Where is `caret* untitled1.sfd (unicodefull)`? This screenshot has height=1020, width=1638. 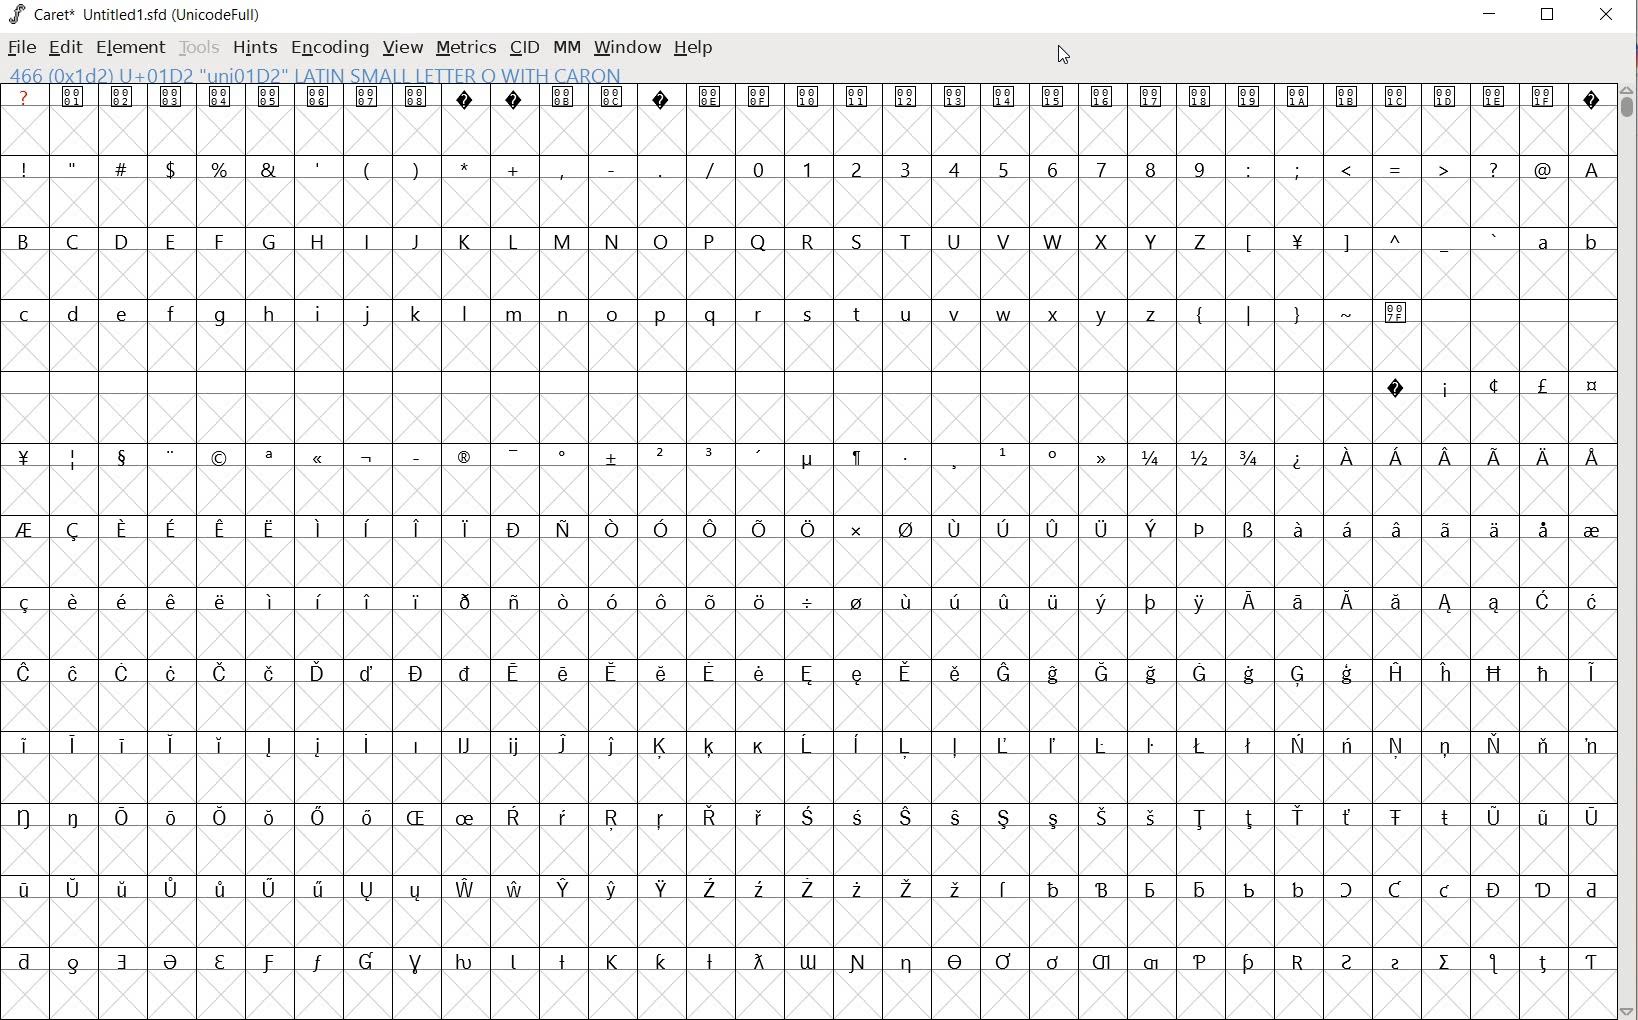 caret* untitled1.sfd (unicodefull) is located at coordinates (138, 13).